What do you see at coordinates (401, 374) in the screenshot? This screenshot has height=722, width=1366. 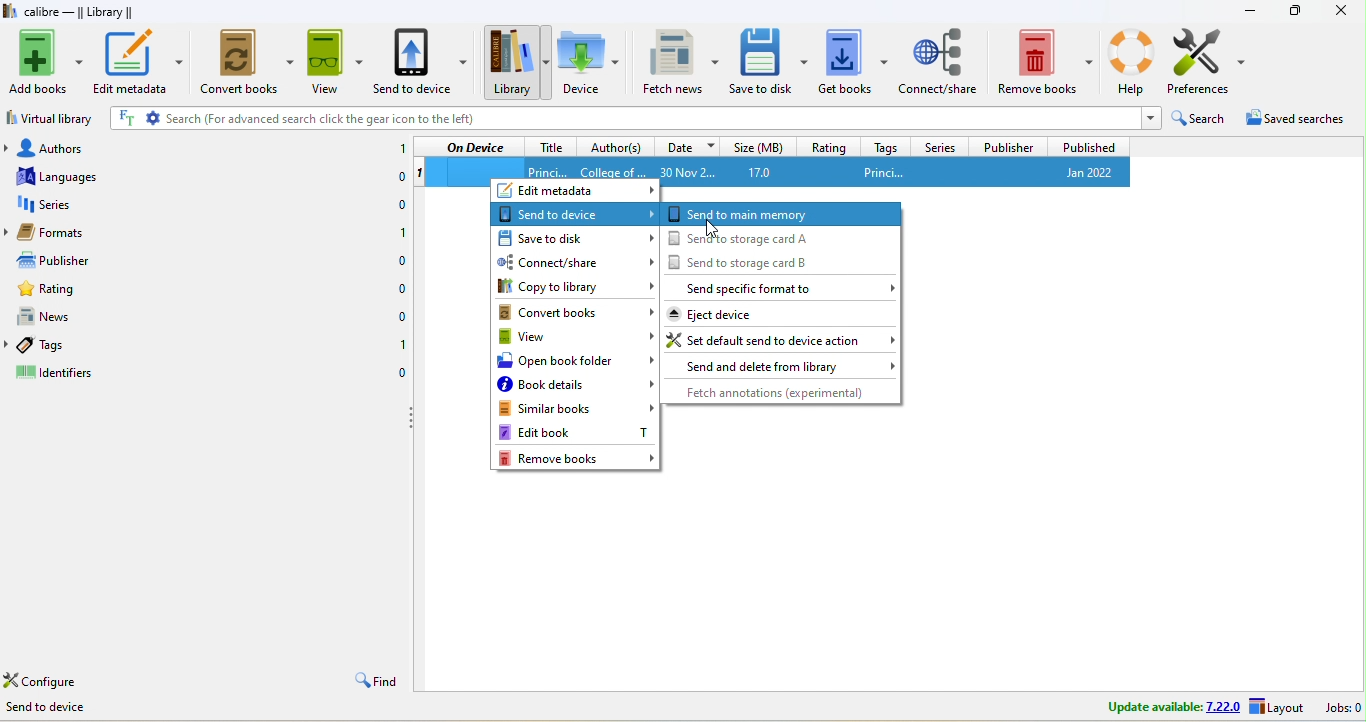 I see `0` at bounding box center [401, 374].